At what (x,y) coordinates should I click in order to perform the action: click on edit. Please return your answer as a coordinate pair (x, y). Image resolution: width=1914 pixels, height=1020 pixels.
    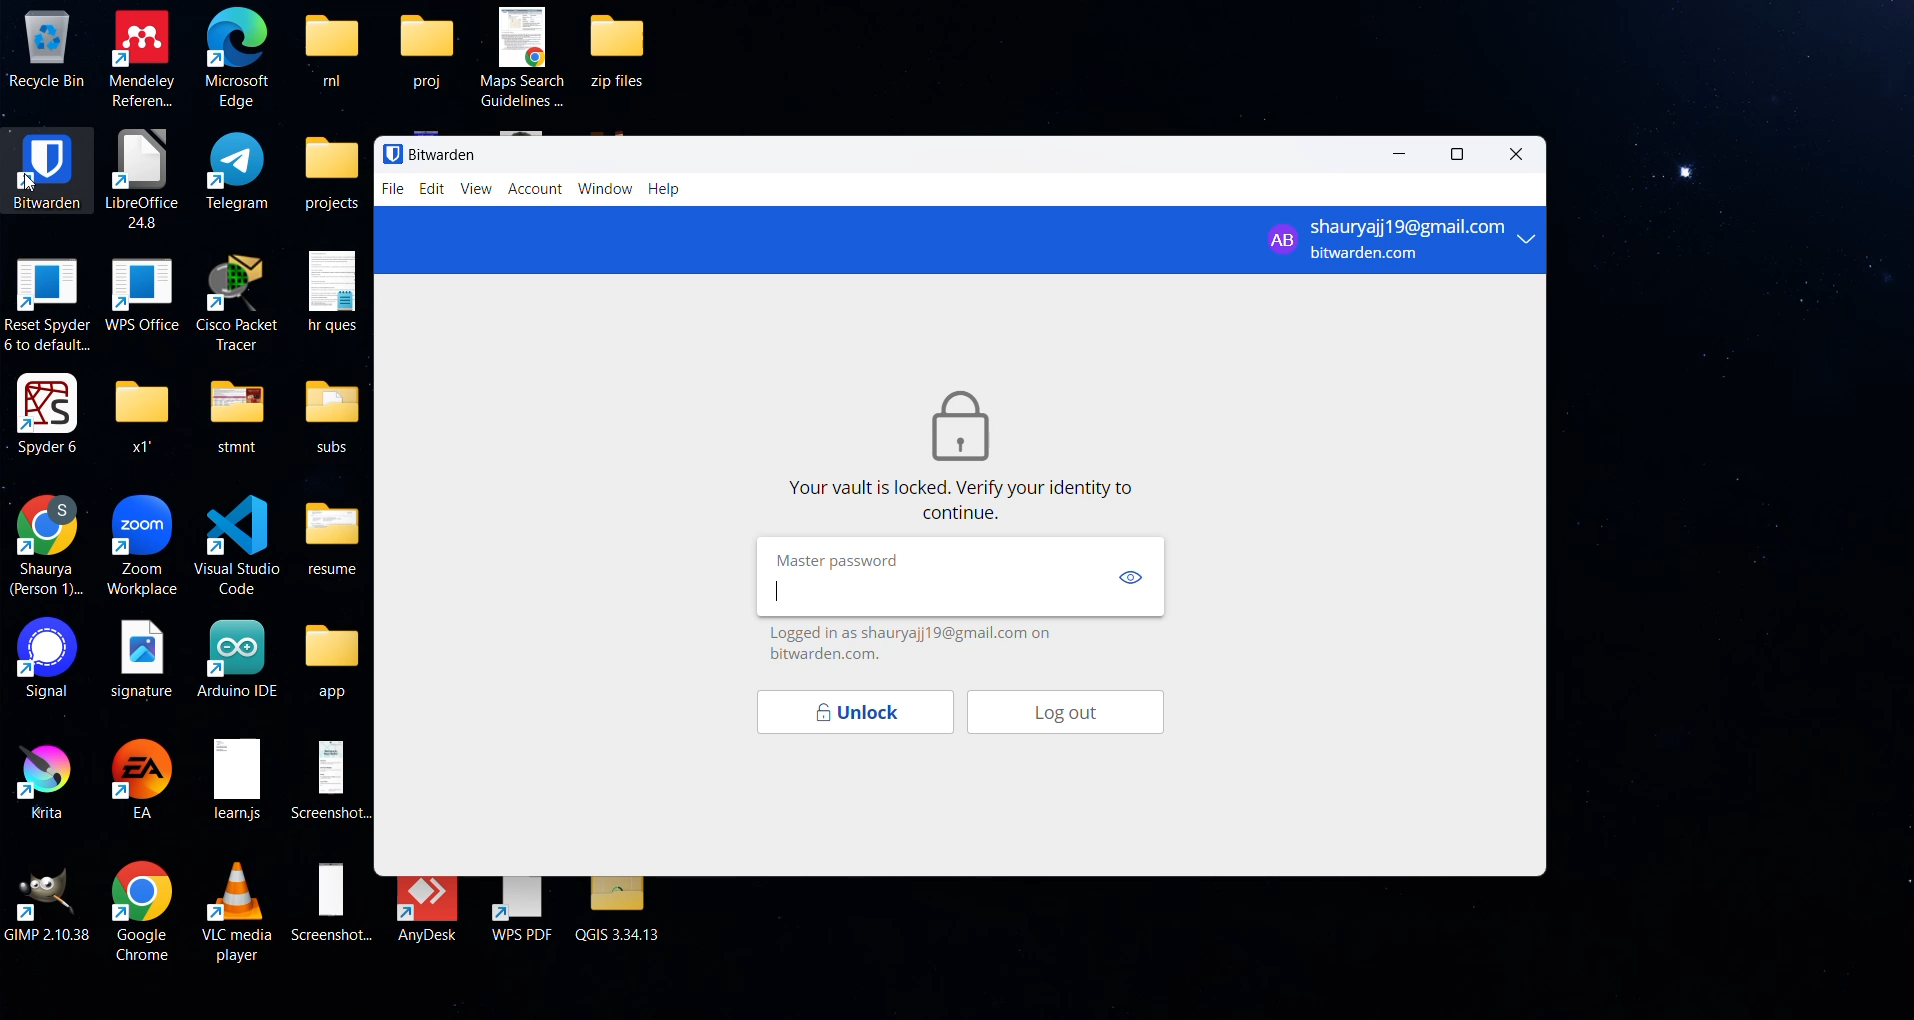
    Looking at the image, I should click on (430, 189).